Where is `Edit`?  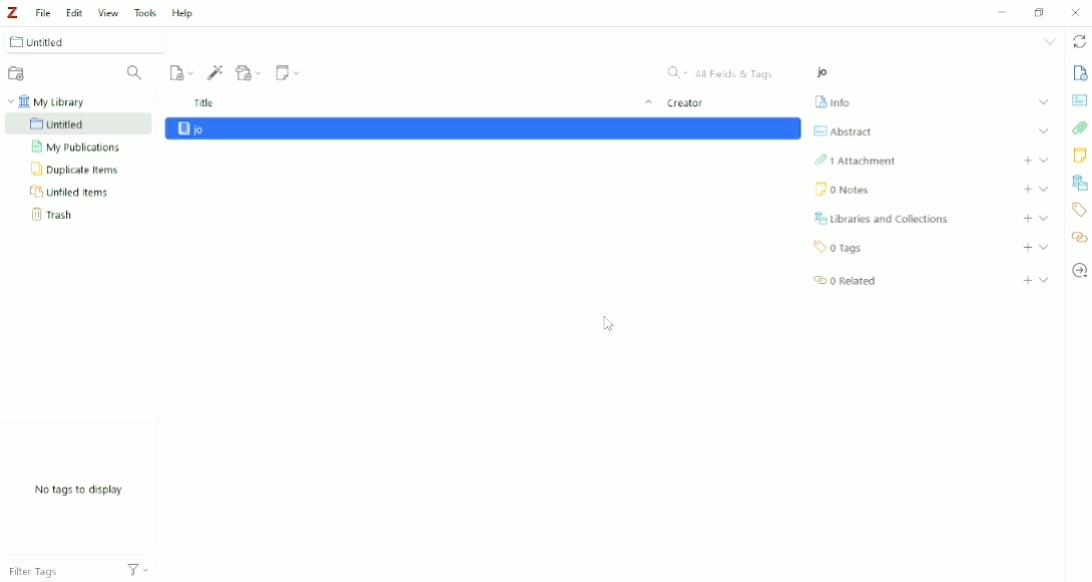 Edit is located at coordinates (74, 12).